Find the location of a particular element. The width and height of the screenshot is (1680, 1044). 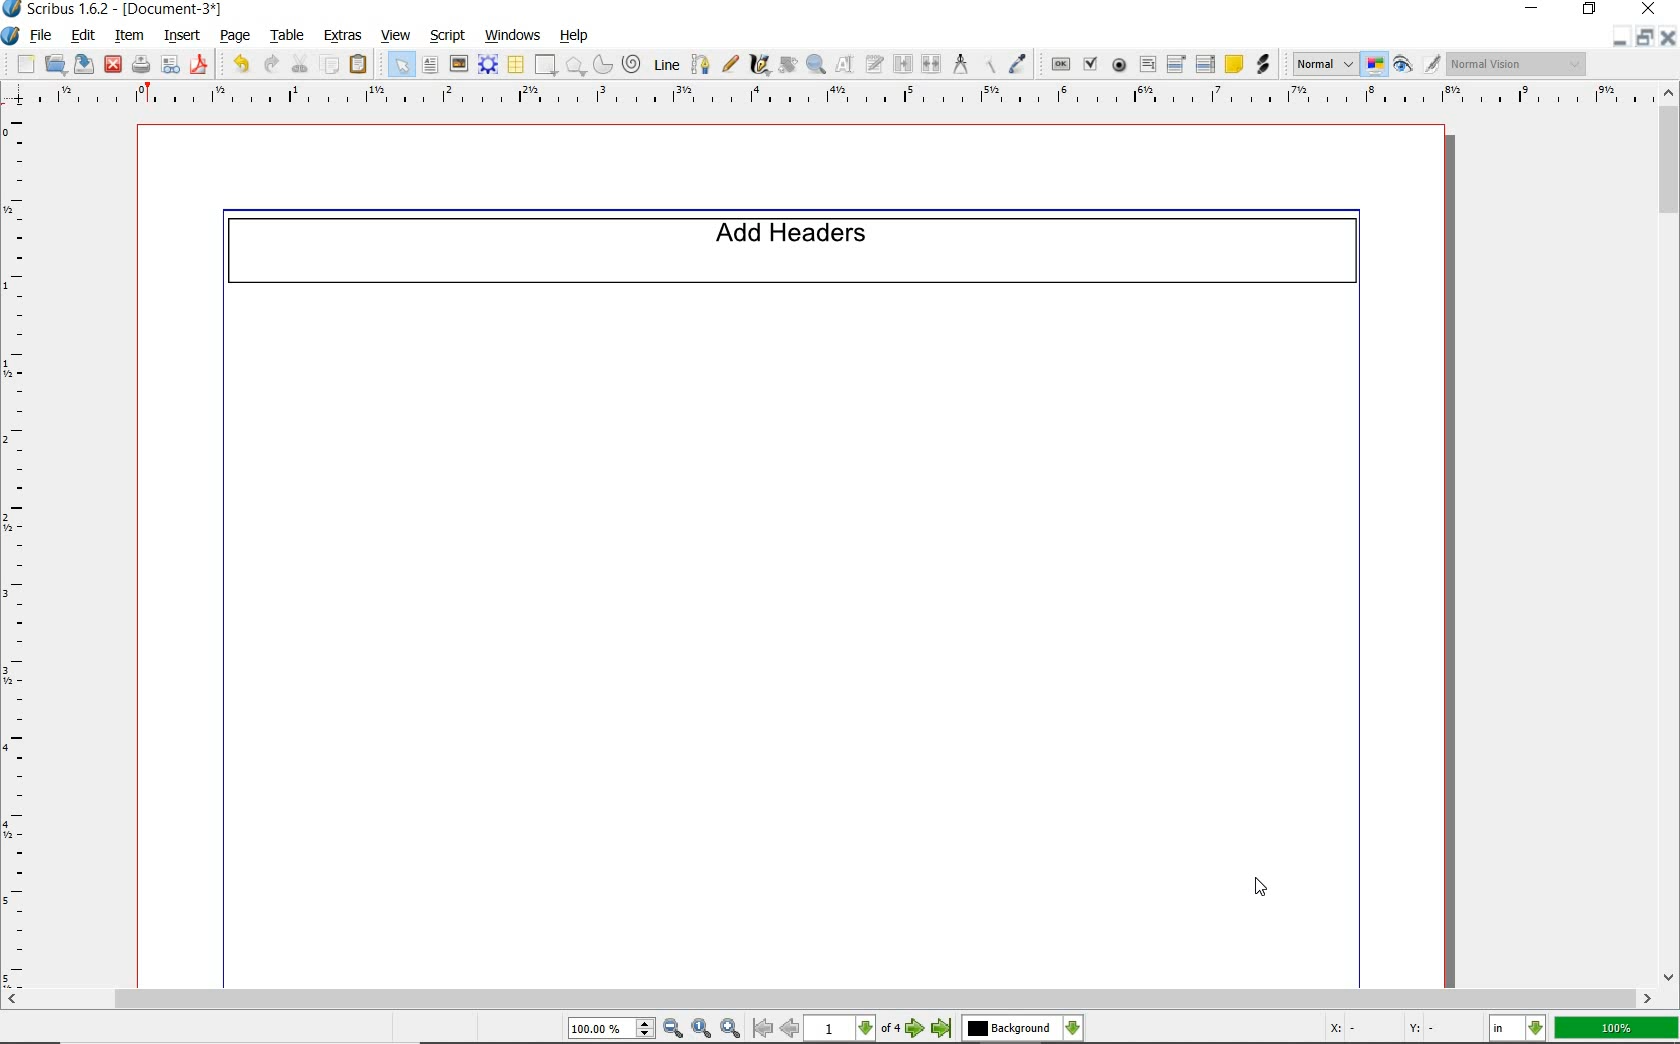

Bezier curve is located at coordinates (700, 64).